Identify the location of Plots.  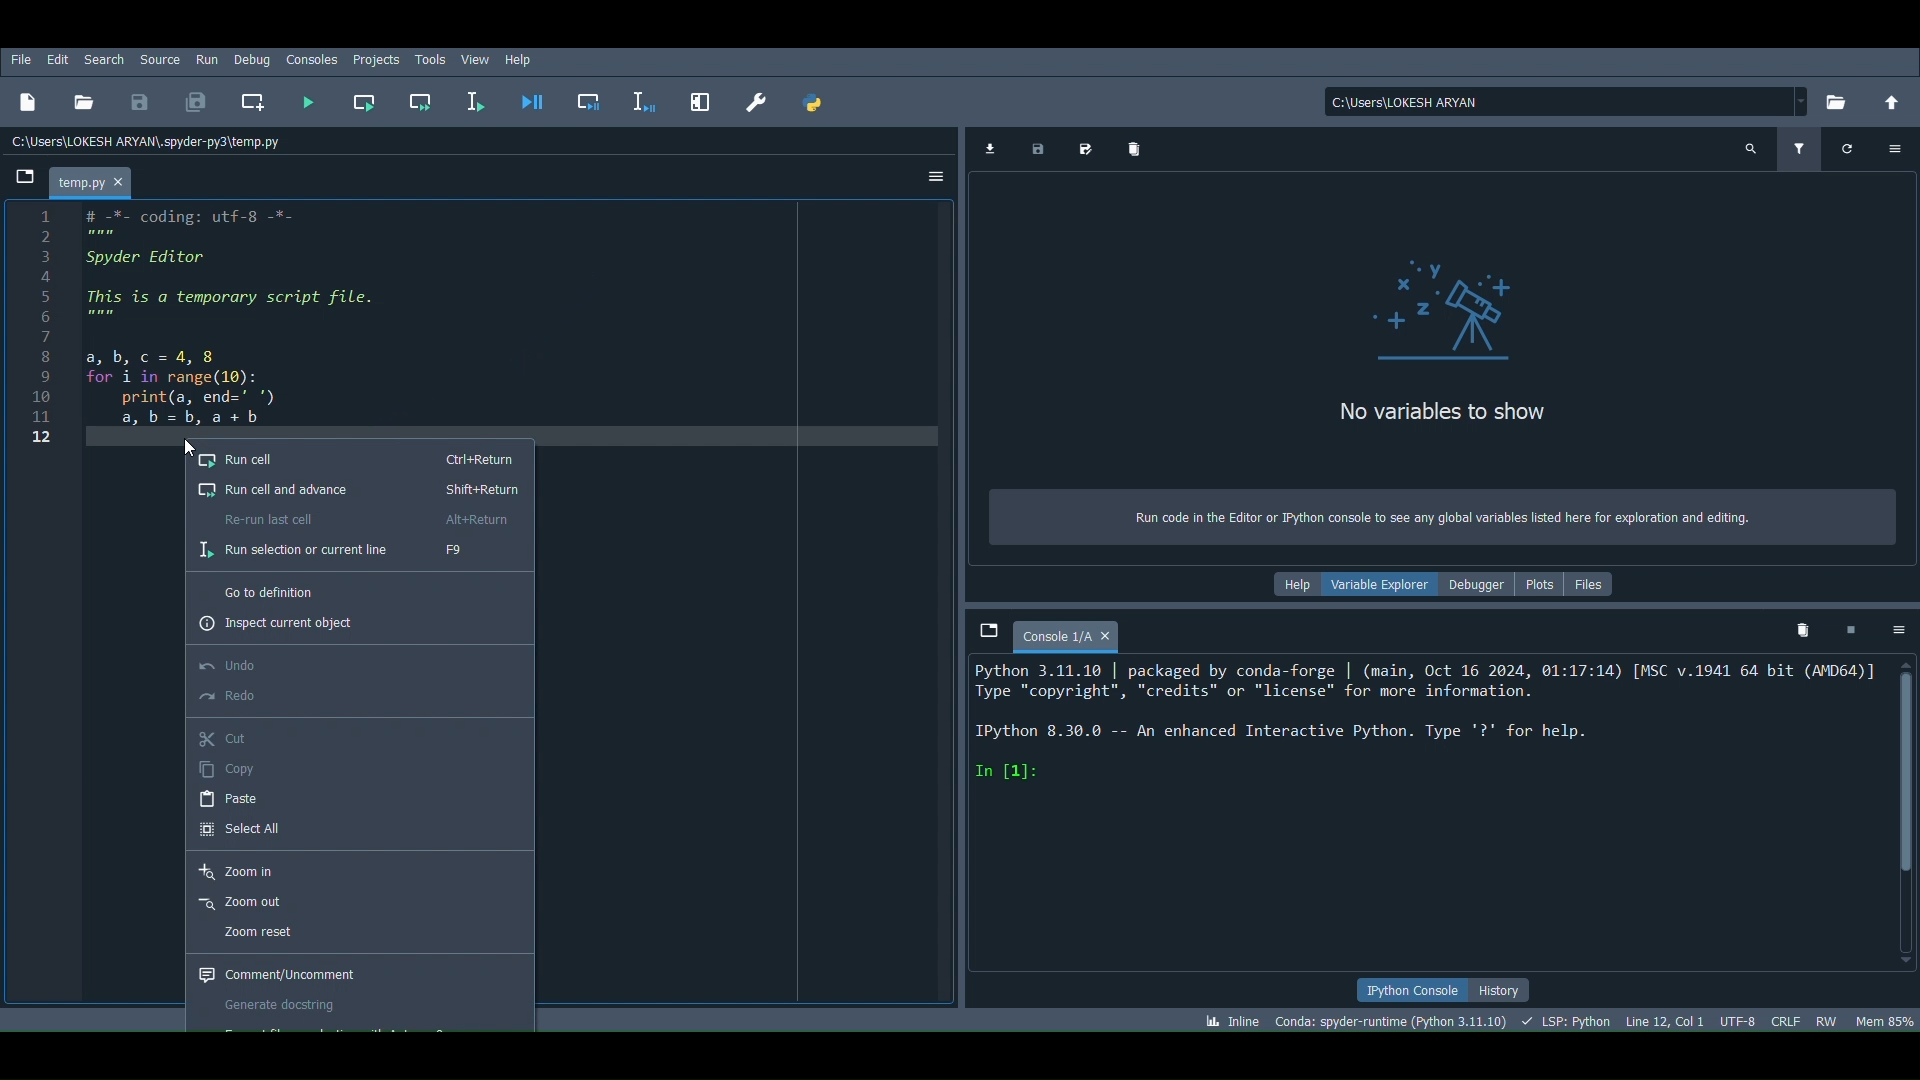
(1542, 583).